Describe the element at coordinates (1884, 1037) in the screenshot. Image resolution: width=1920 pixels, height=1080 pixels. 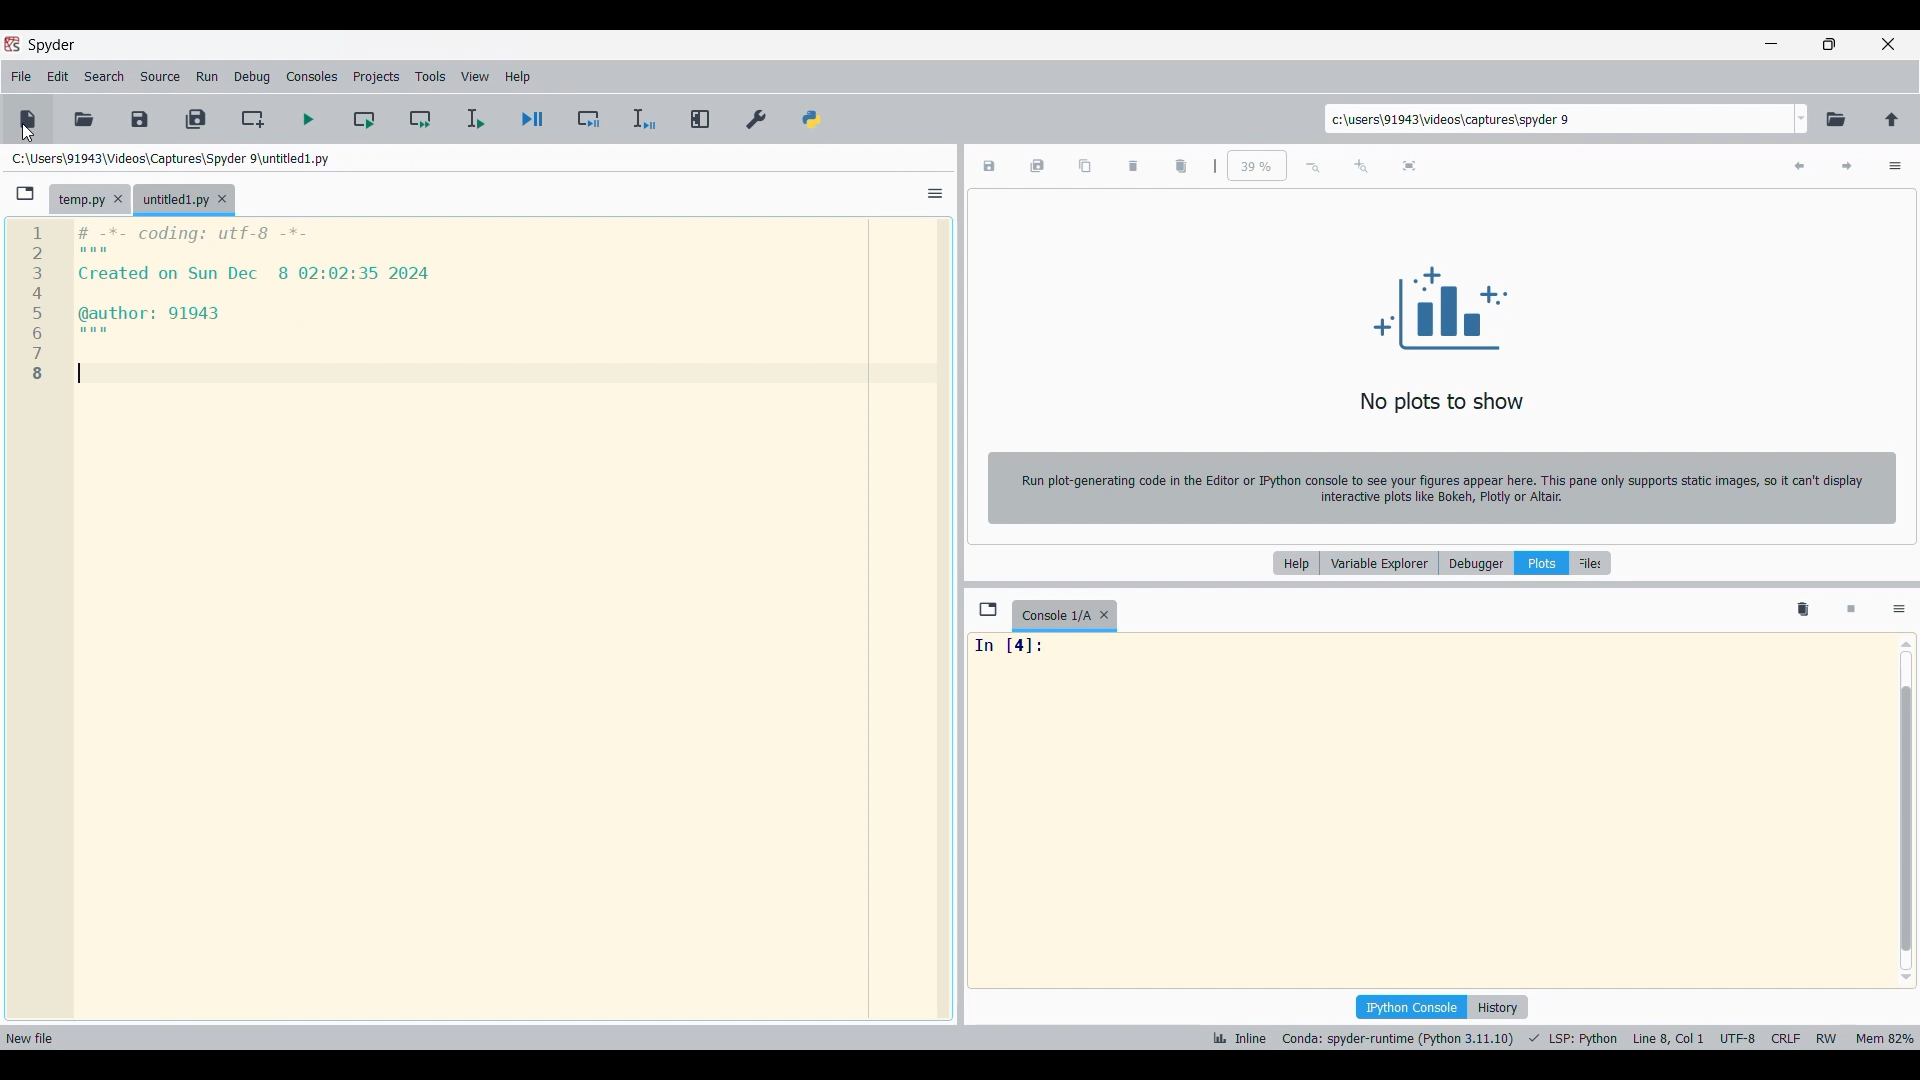
I see `memory usage` at that location.